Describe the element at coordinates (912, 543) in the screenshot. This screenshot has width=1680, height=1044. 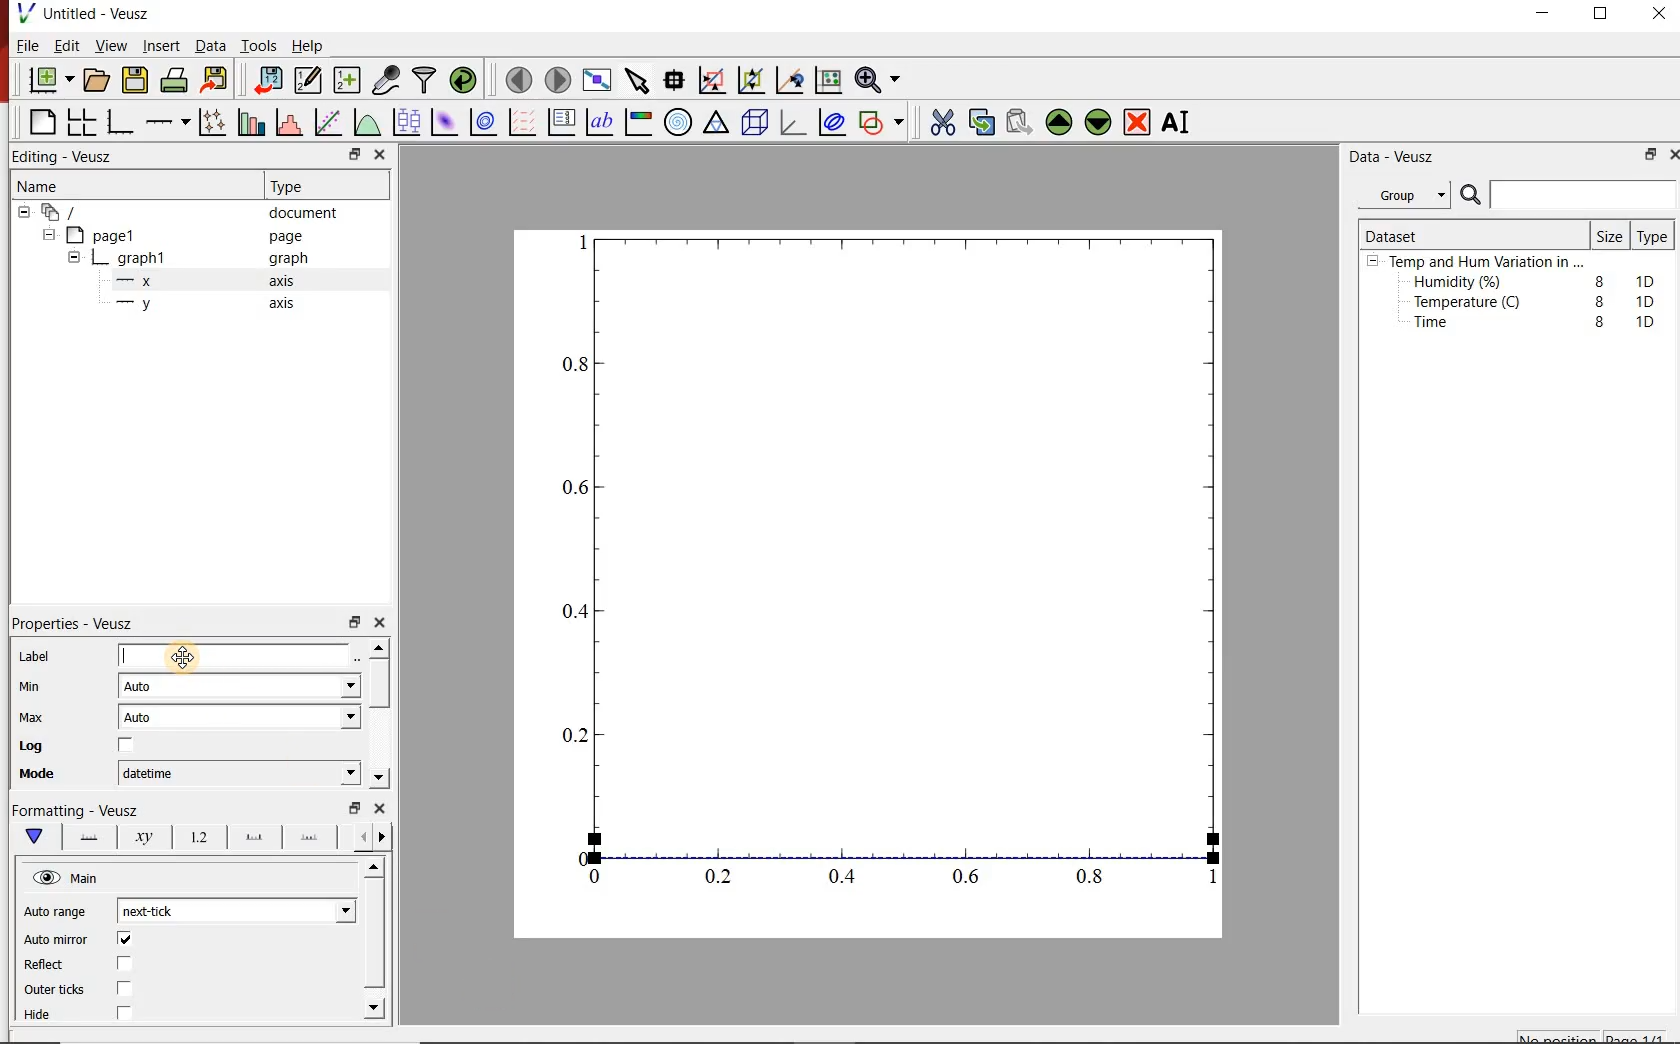
I see `Graph` at that location.